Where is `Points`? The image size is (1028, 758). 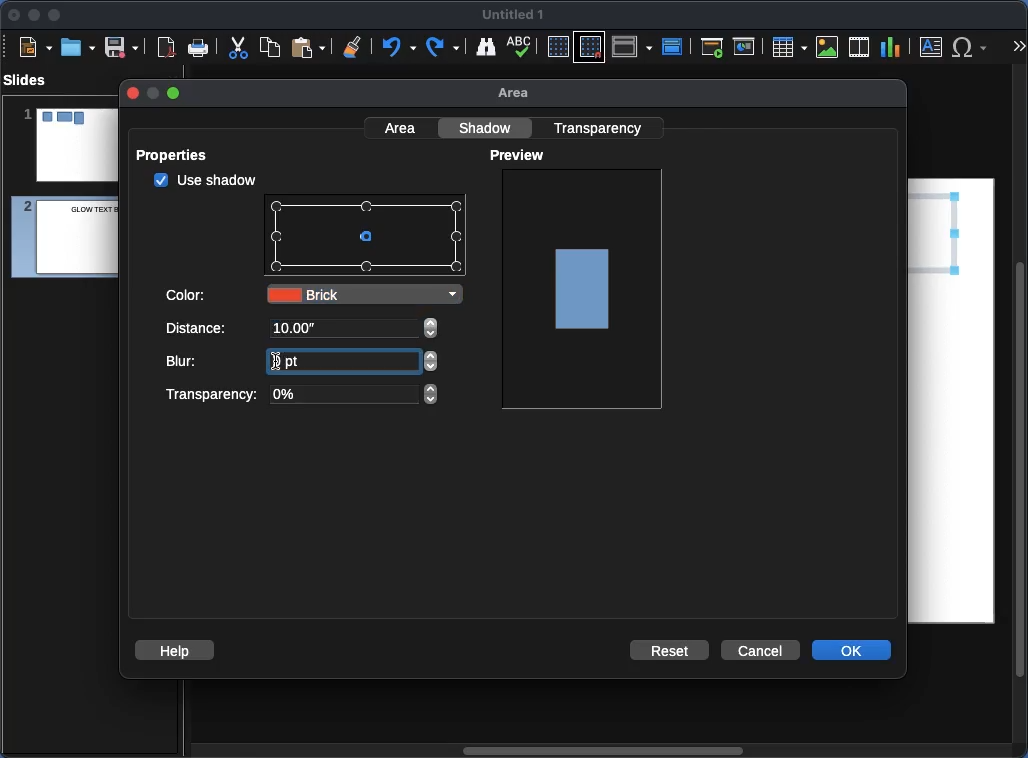 Points is located at coordinates (367, 238).